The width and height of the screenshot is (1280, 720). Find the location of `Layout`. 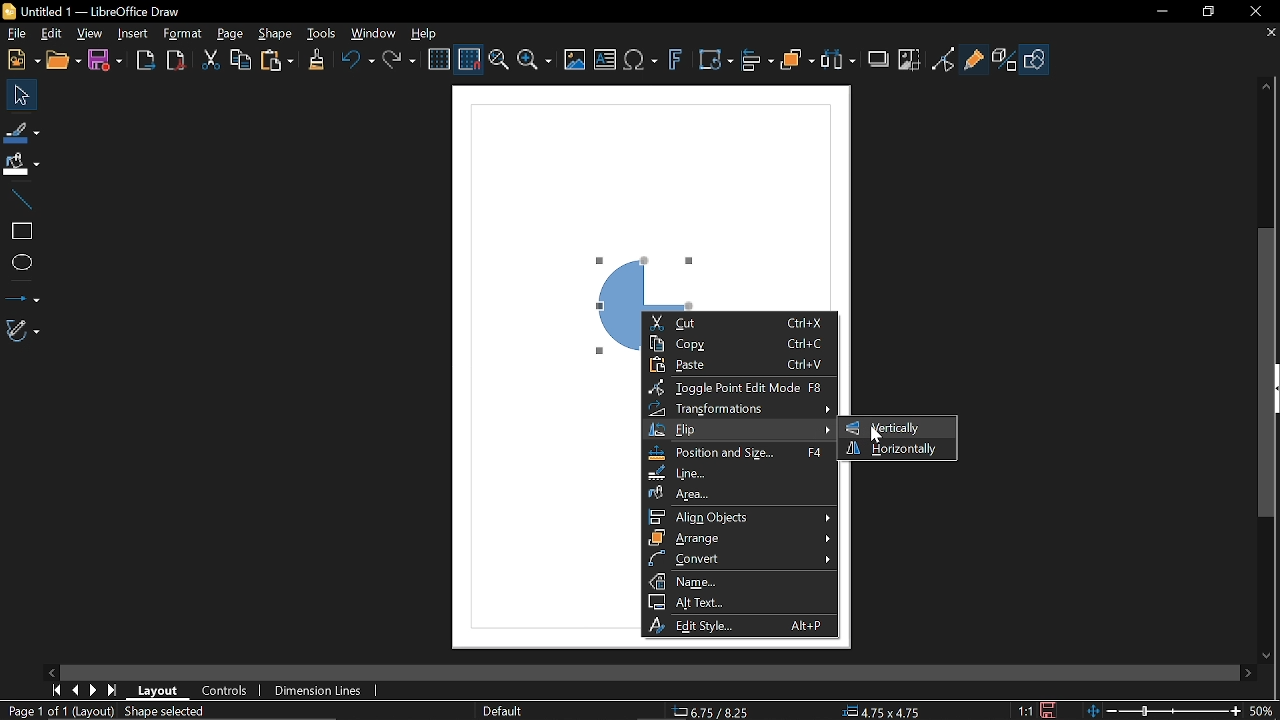

Layout is located at coordinates (160, 690).